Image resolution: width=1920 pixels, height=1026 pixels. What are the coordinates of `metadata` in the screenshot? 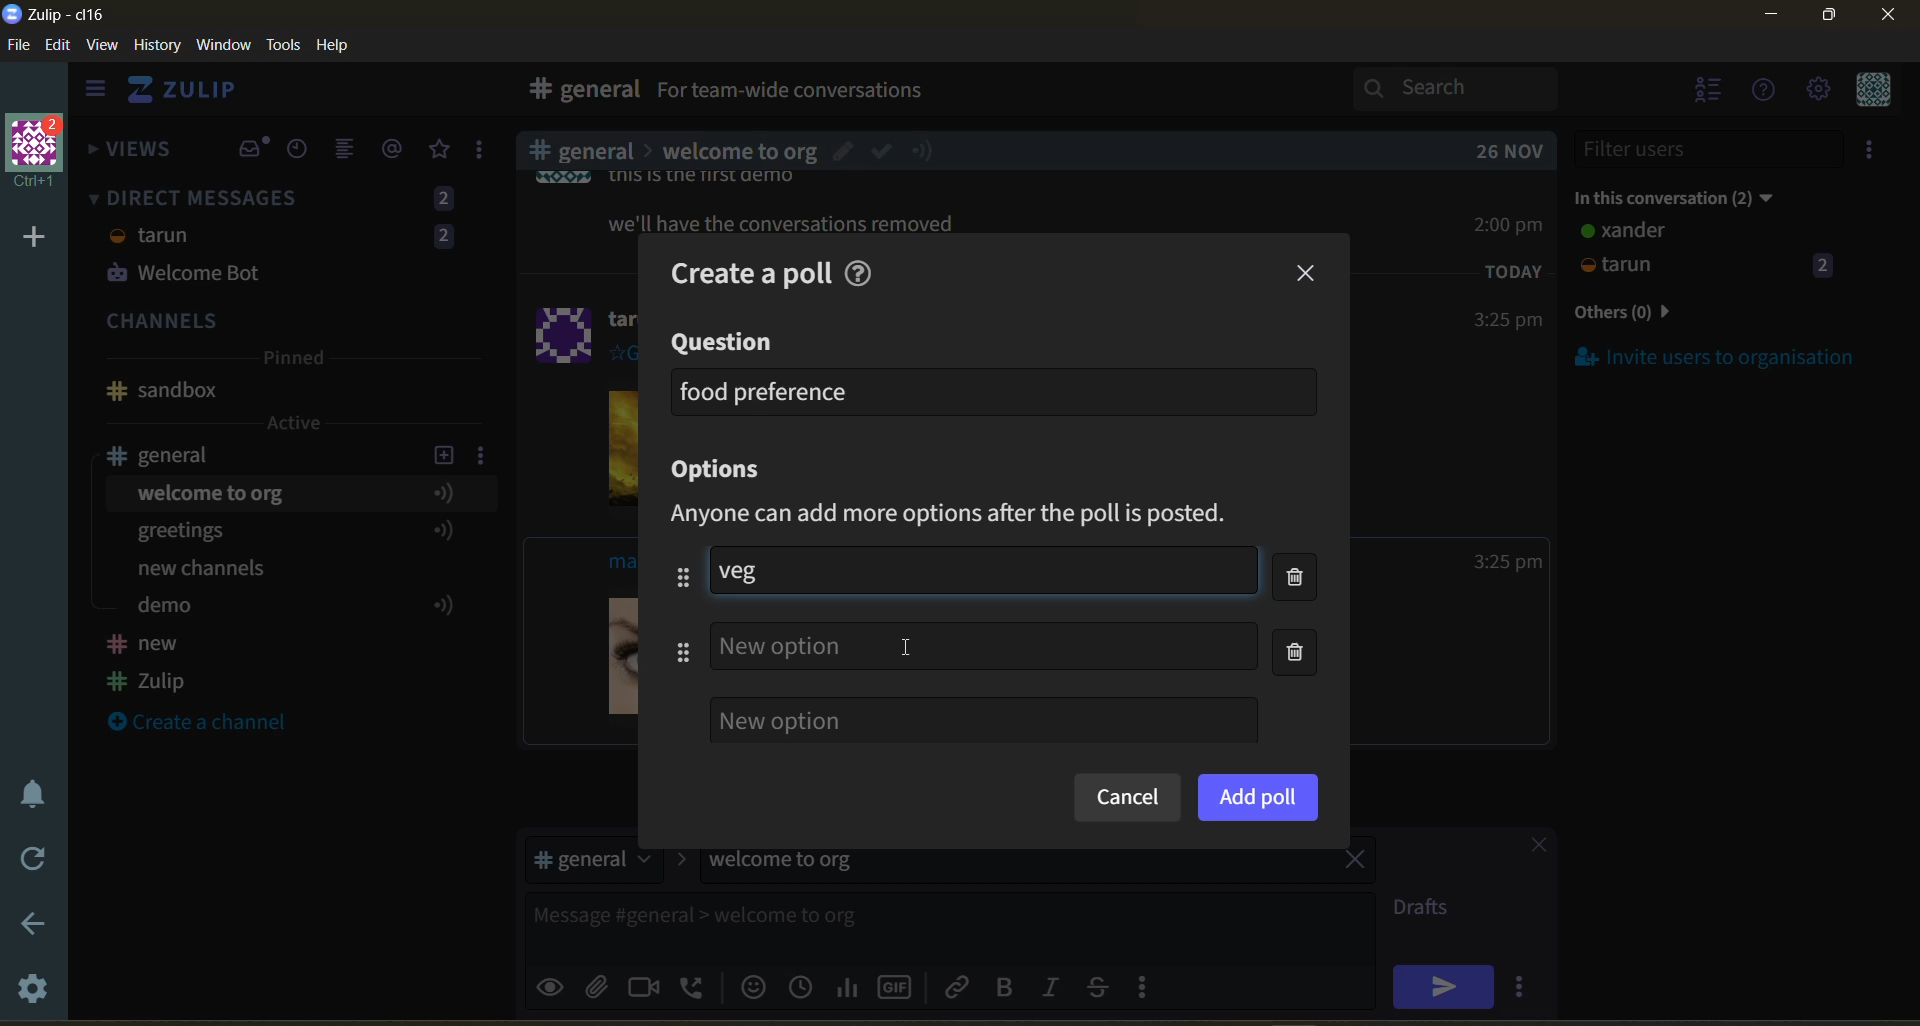 It's located at (967, 515).